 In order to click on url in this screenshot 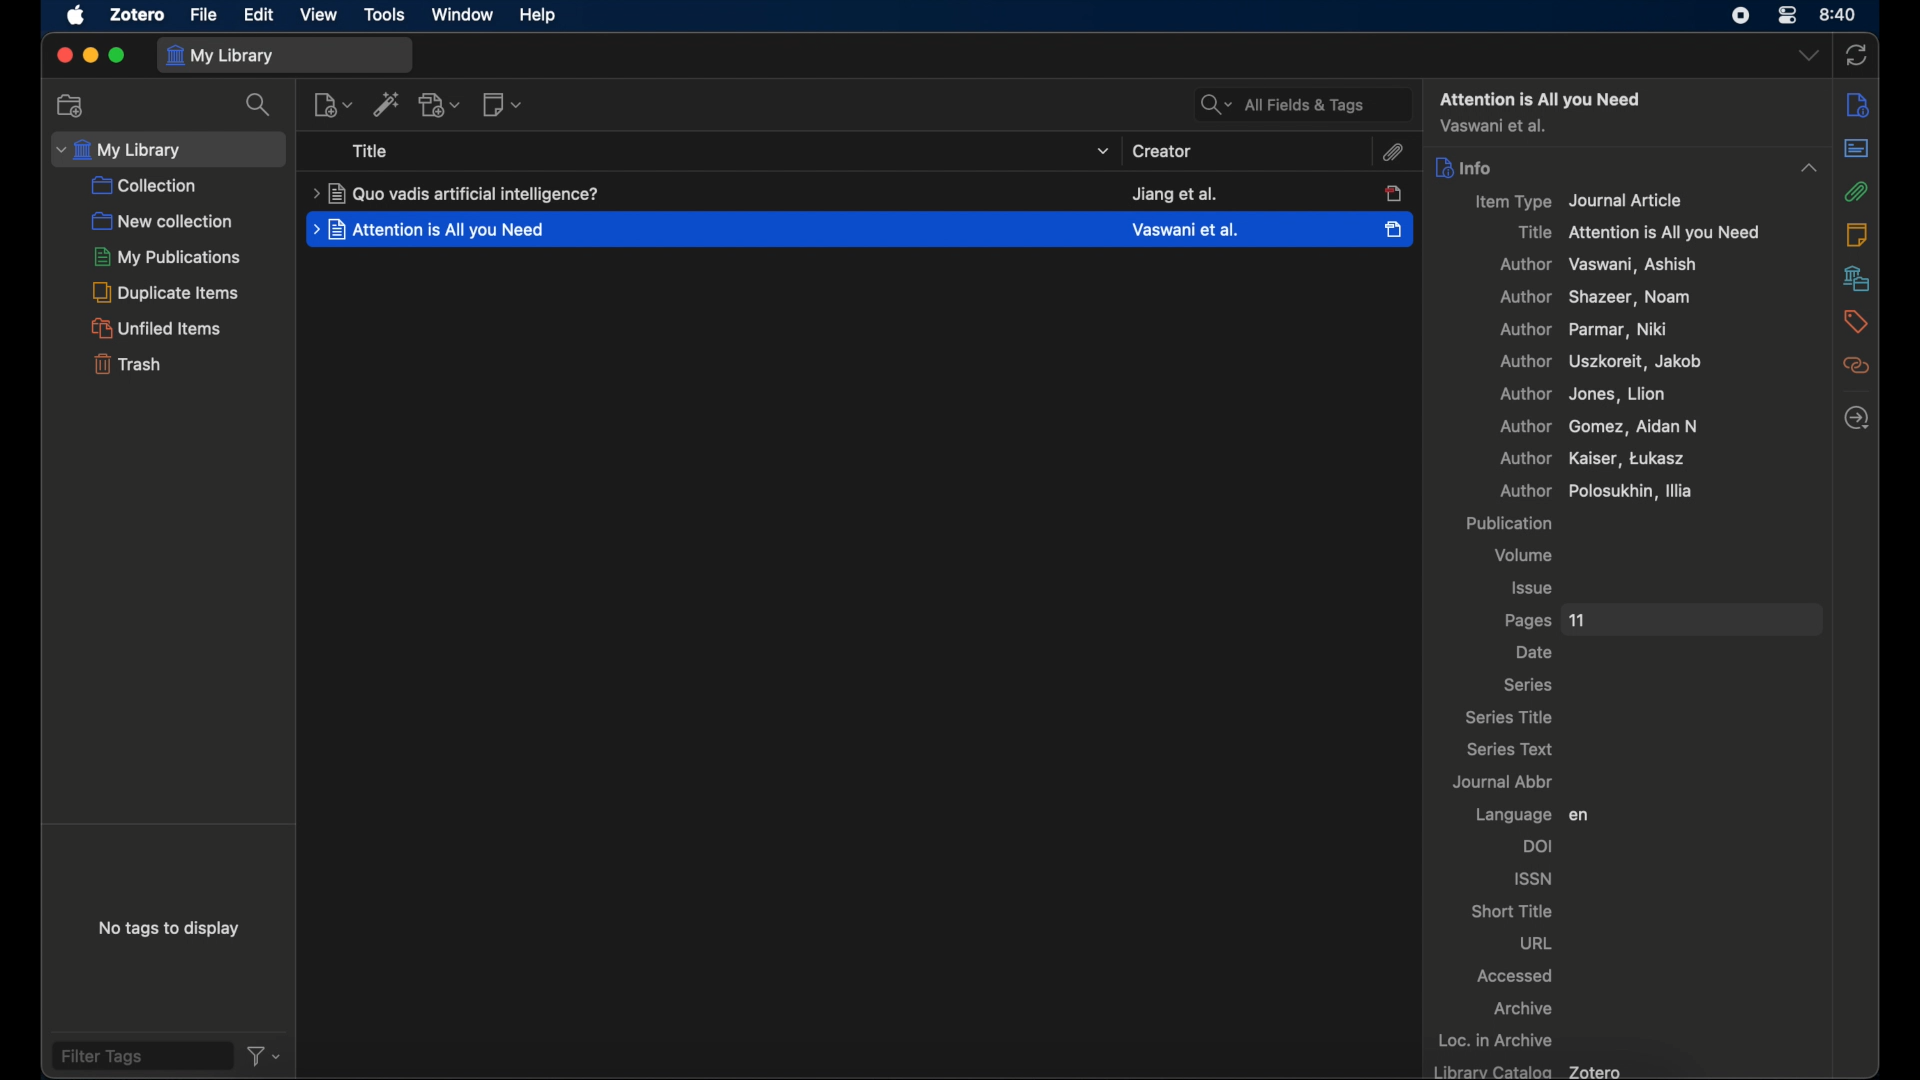, I will do `click(1537, 945)`.